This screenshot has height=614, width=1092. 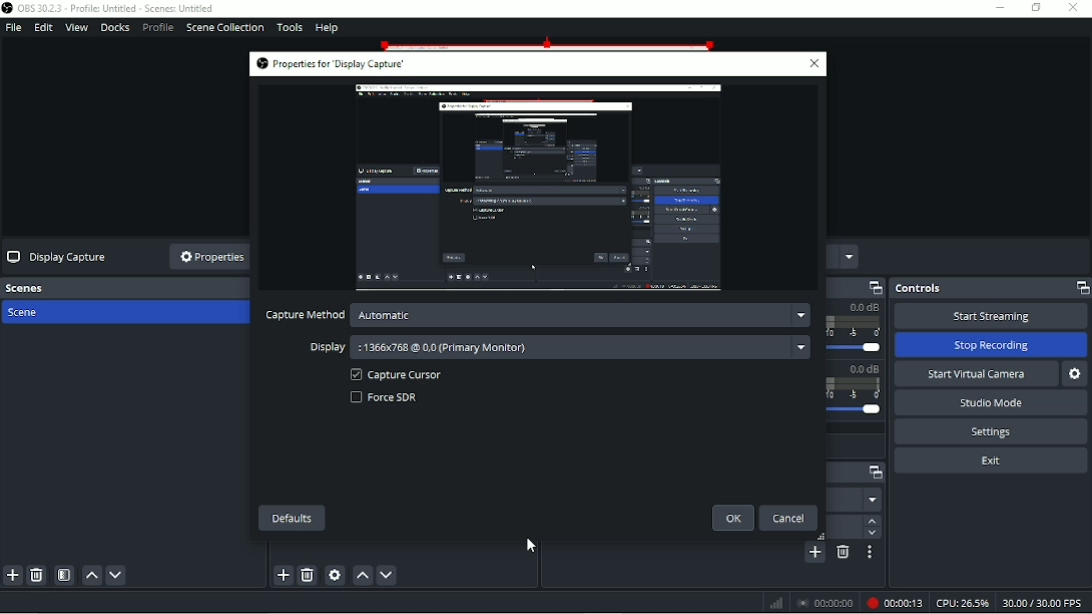 I want to click on Video Preview, so click(x=539, y=186).